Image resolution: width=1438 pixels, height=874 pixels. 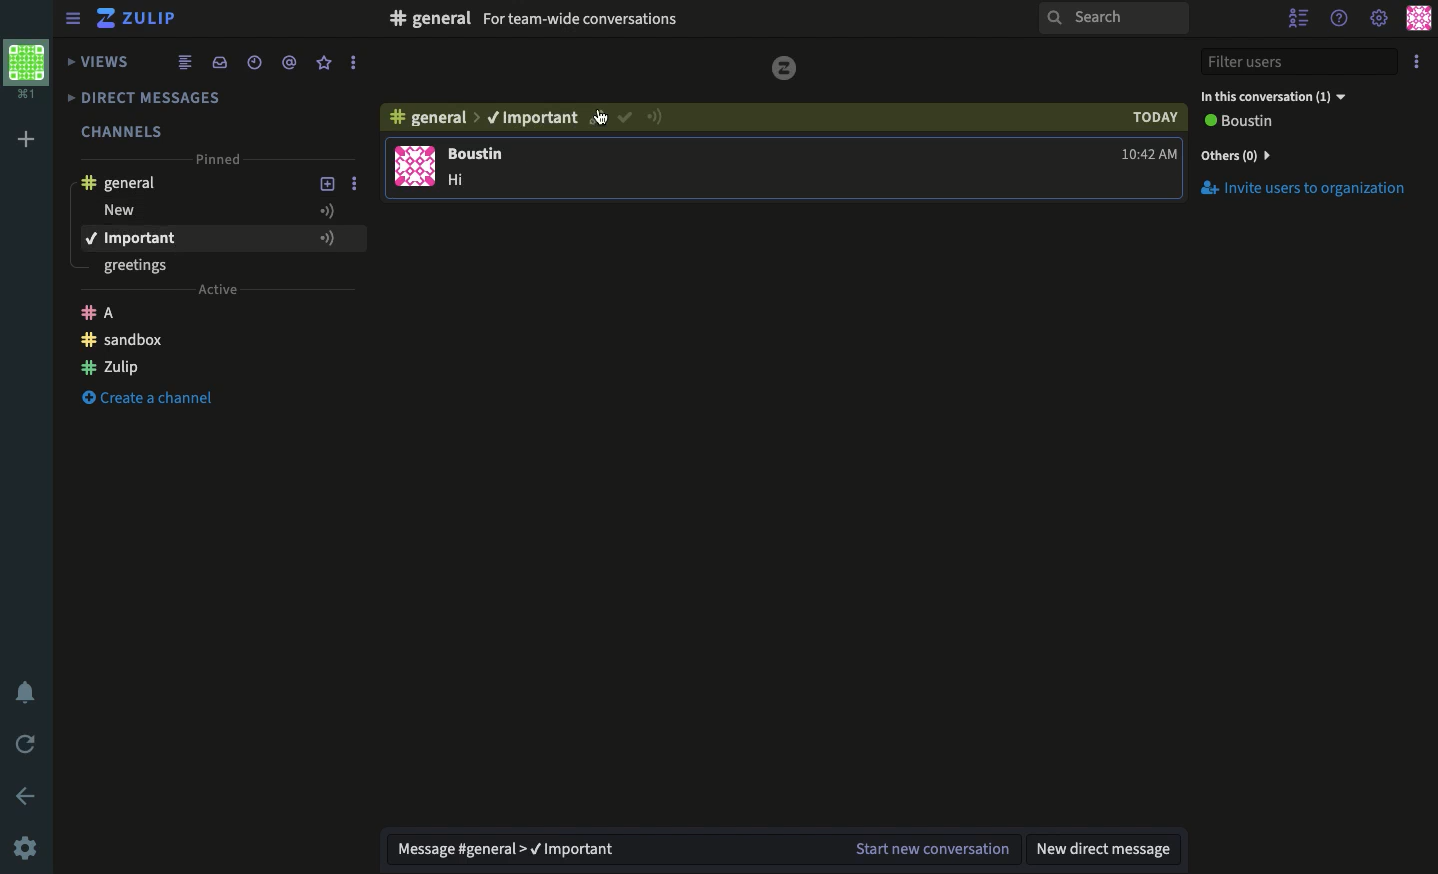 What do you see at coordinates (293, 62) in the screenshot?
I see `Mention` at bounding box center [293, 62].